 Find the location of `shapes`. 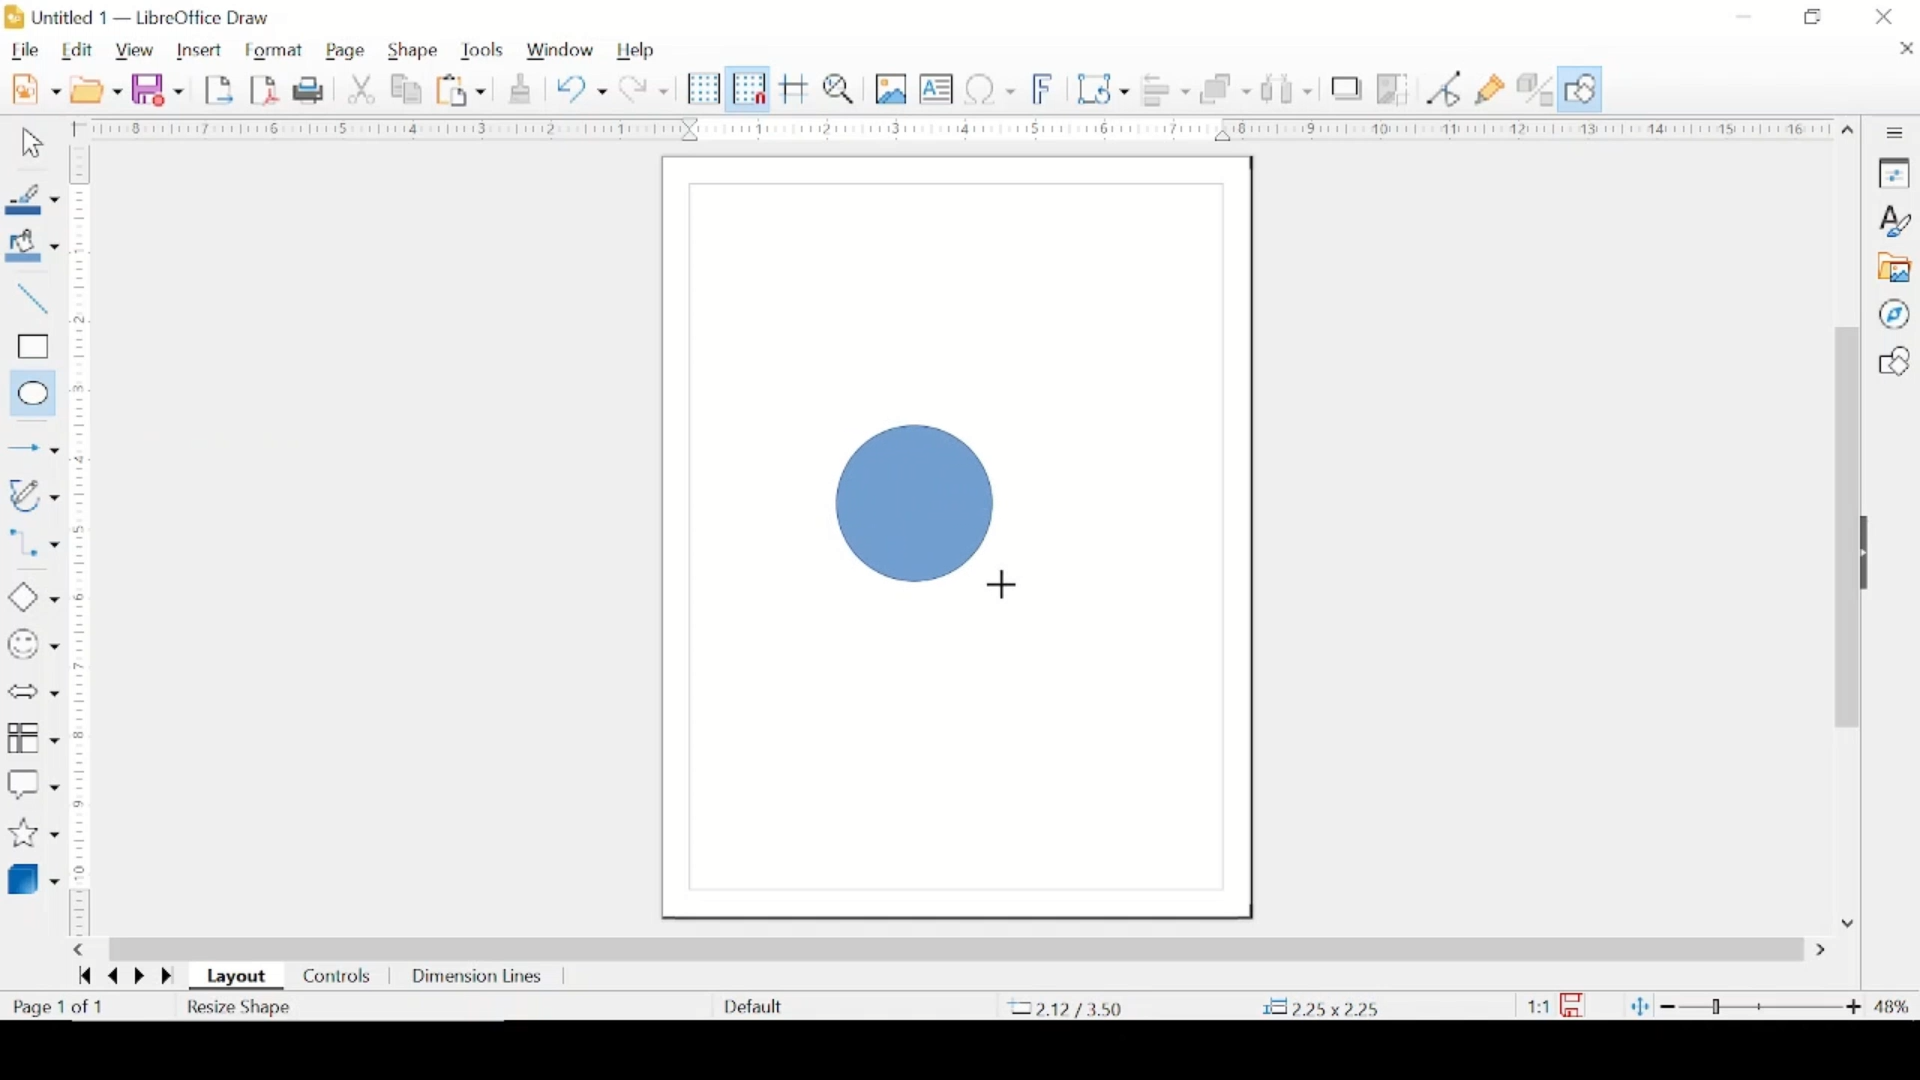

shapes is located at coordinates (1893, 361).